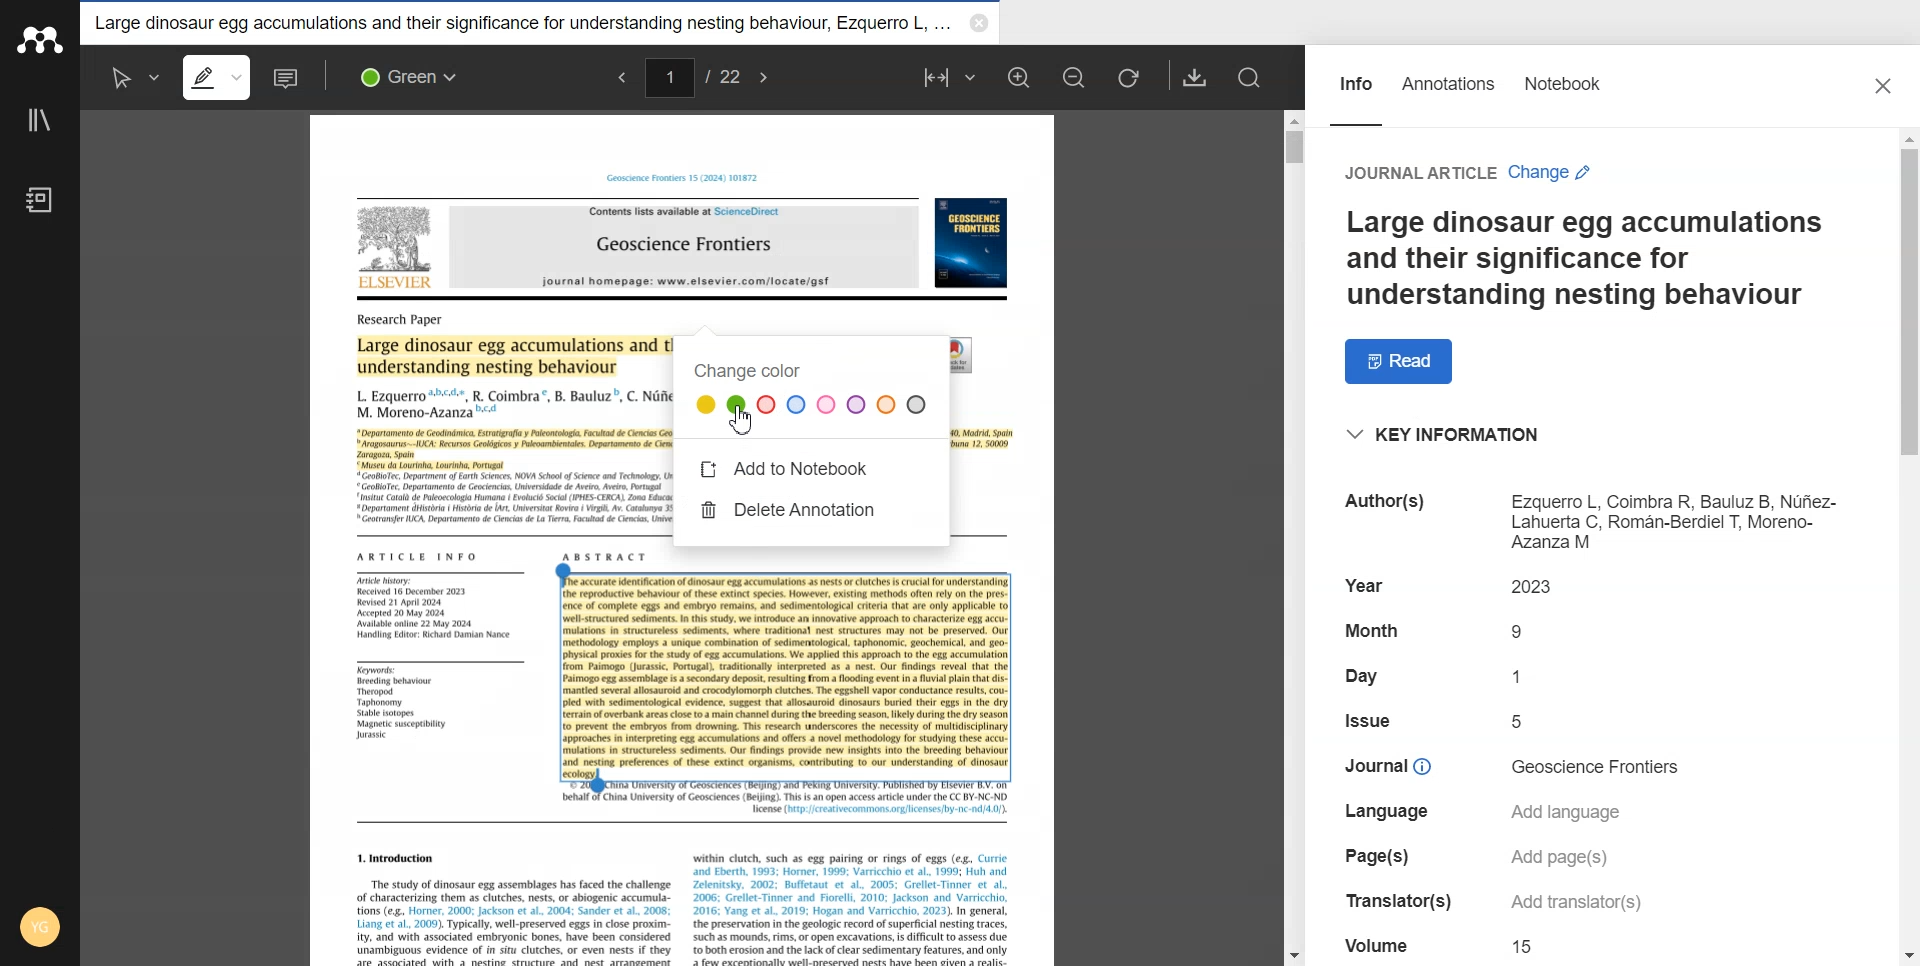 This screenshot has width=1920, height=966. Describe the element at coordinates (1382, 765) in the screenshot. I see `text` at that location.